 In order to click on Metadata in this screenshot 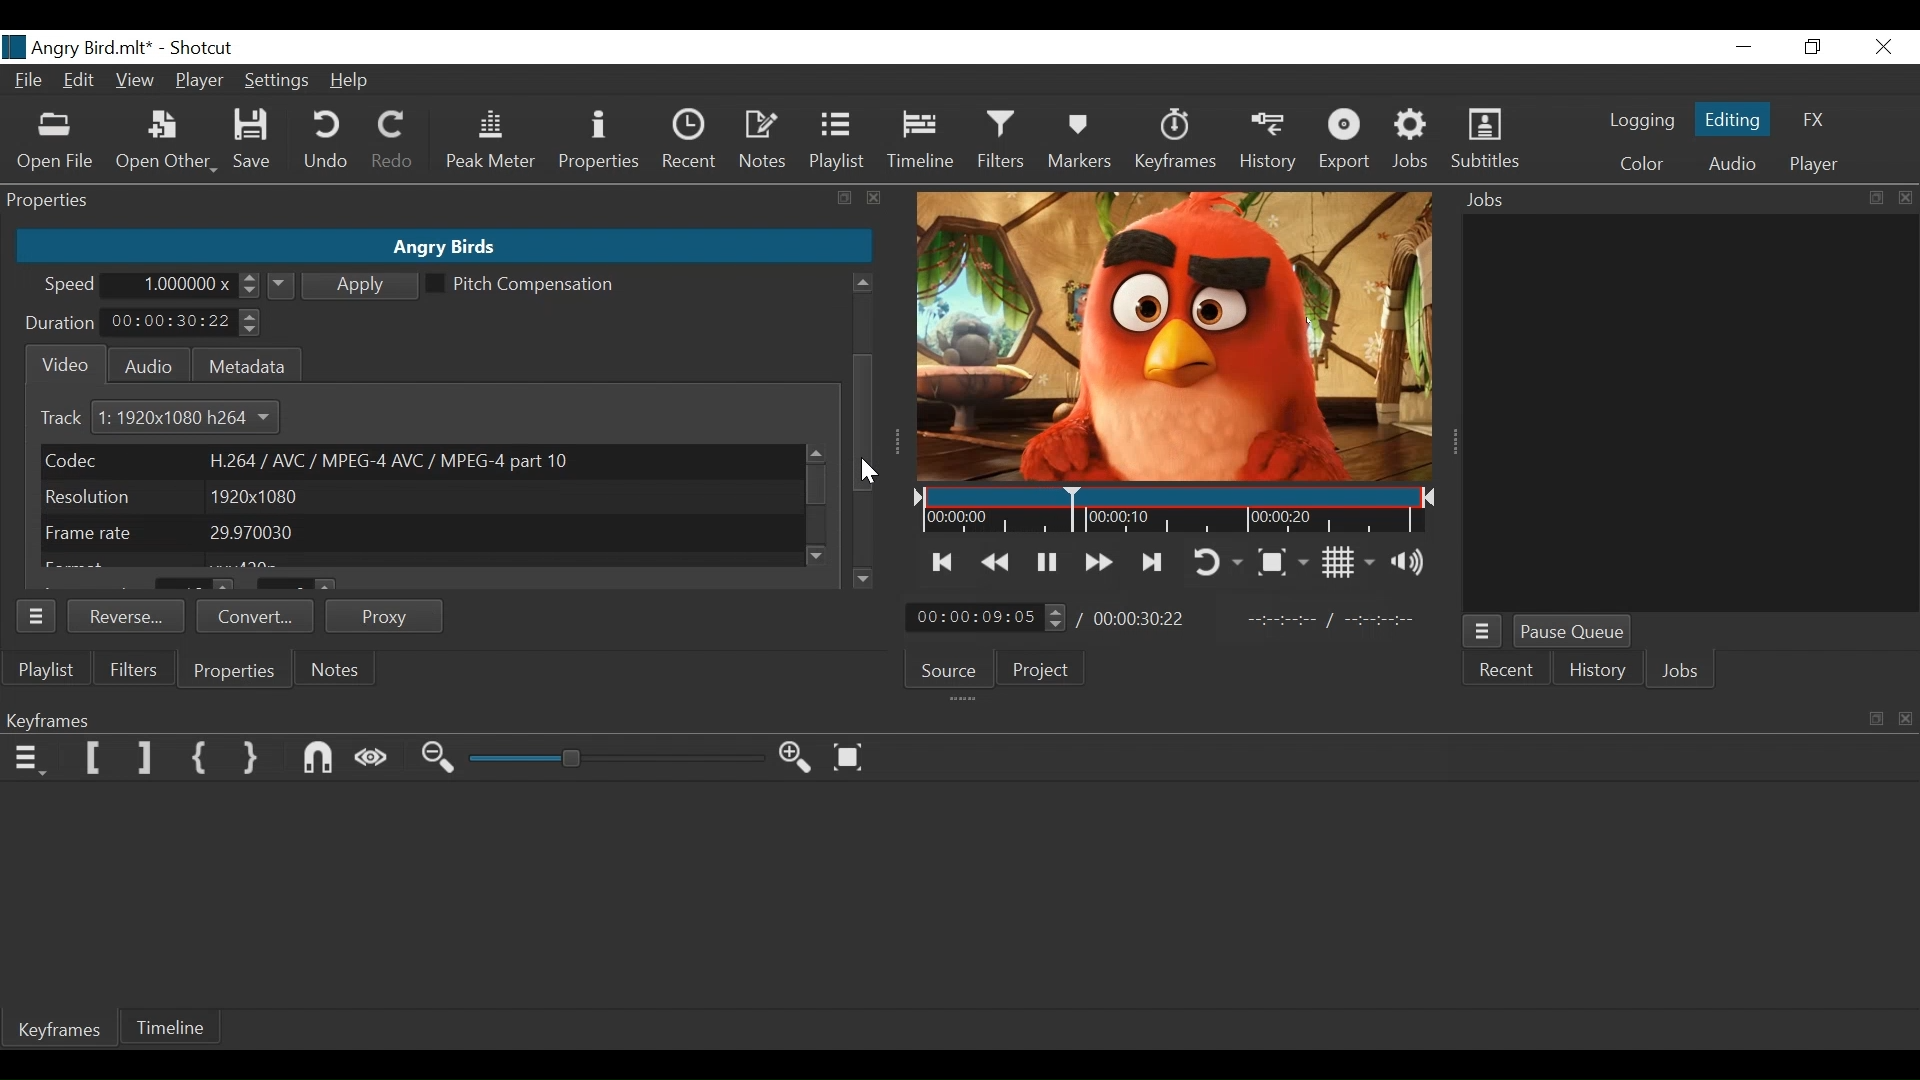, I will do `click(245, 363)`.